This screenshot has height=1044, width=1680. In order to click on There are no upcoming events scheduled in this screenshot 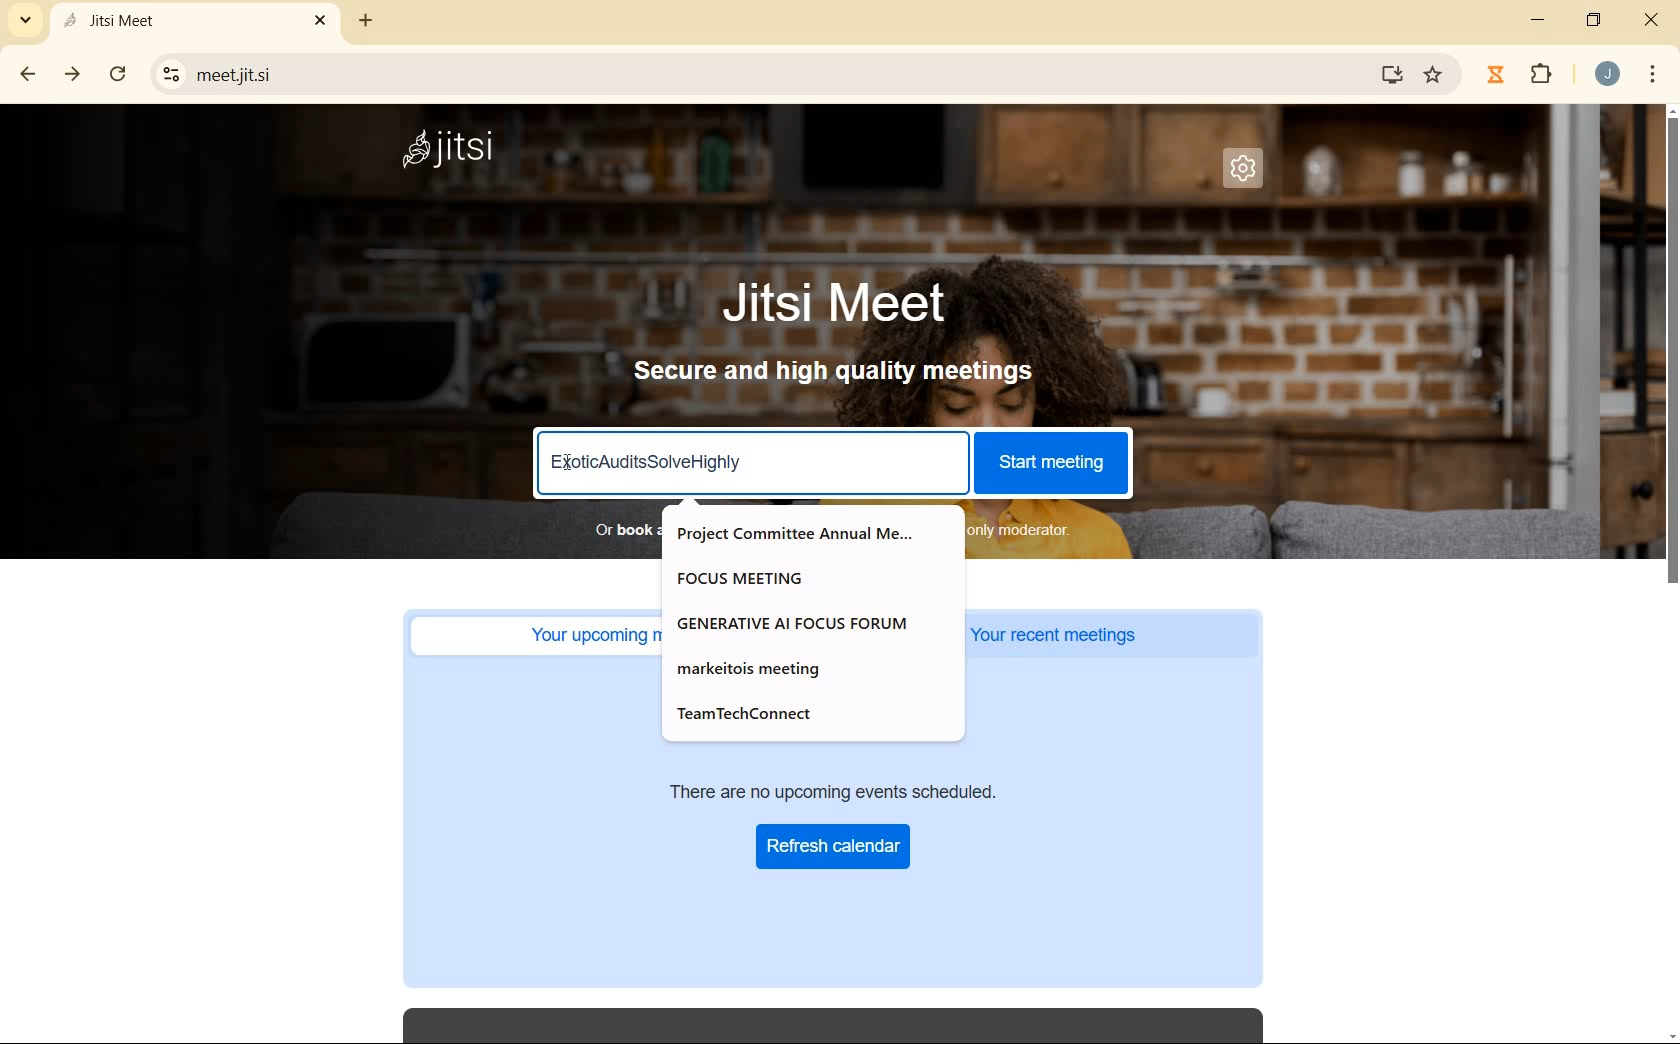, I will do `click(865, 790)`.